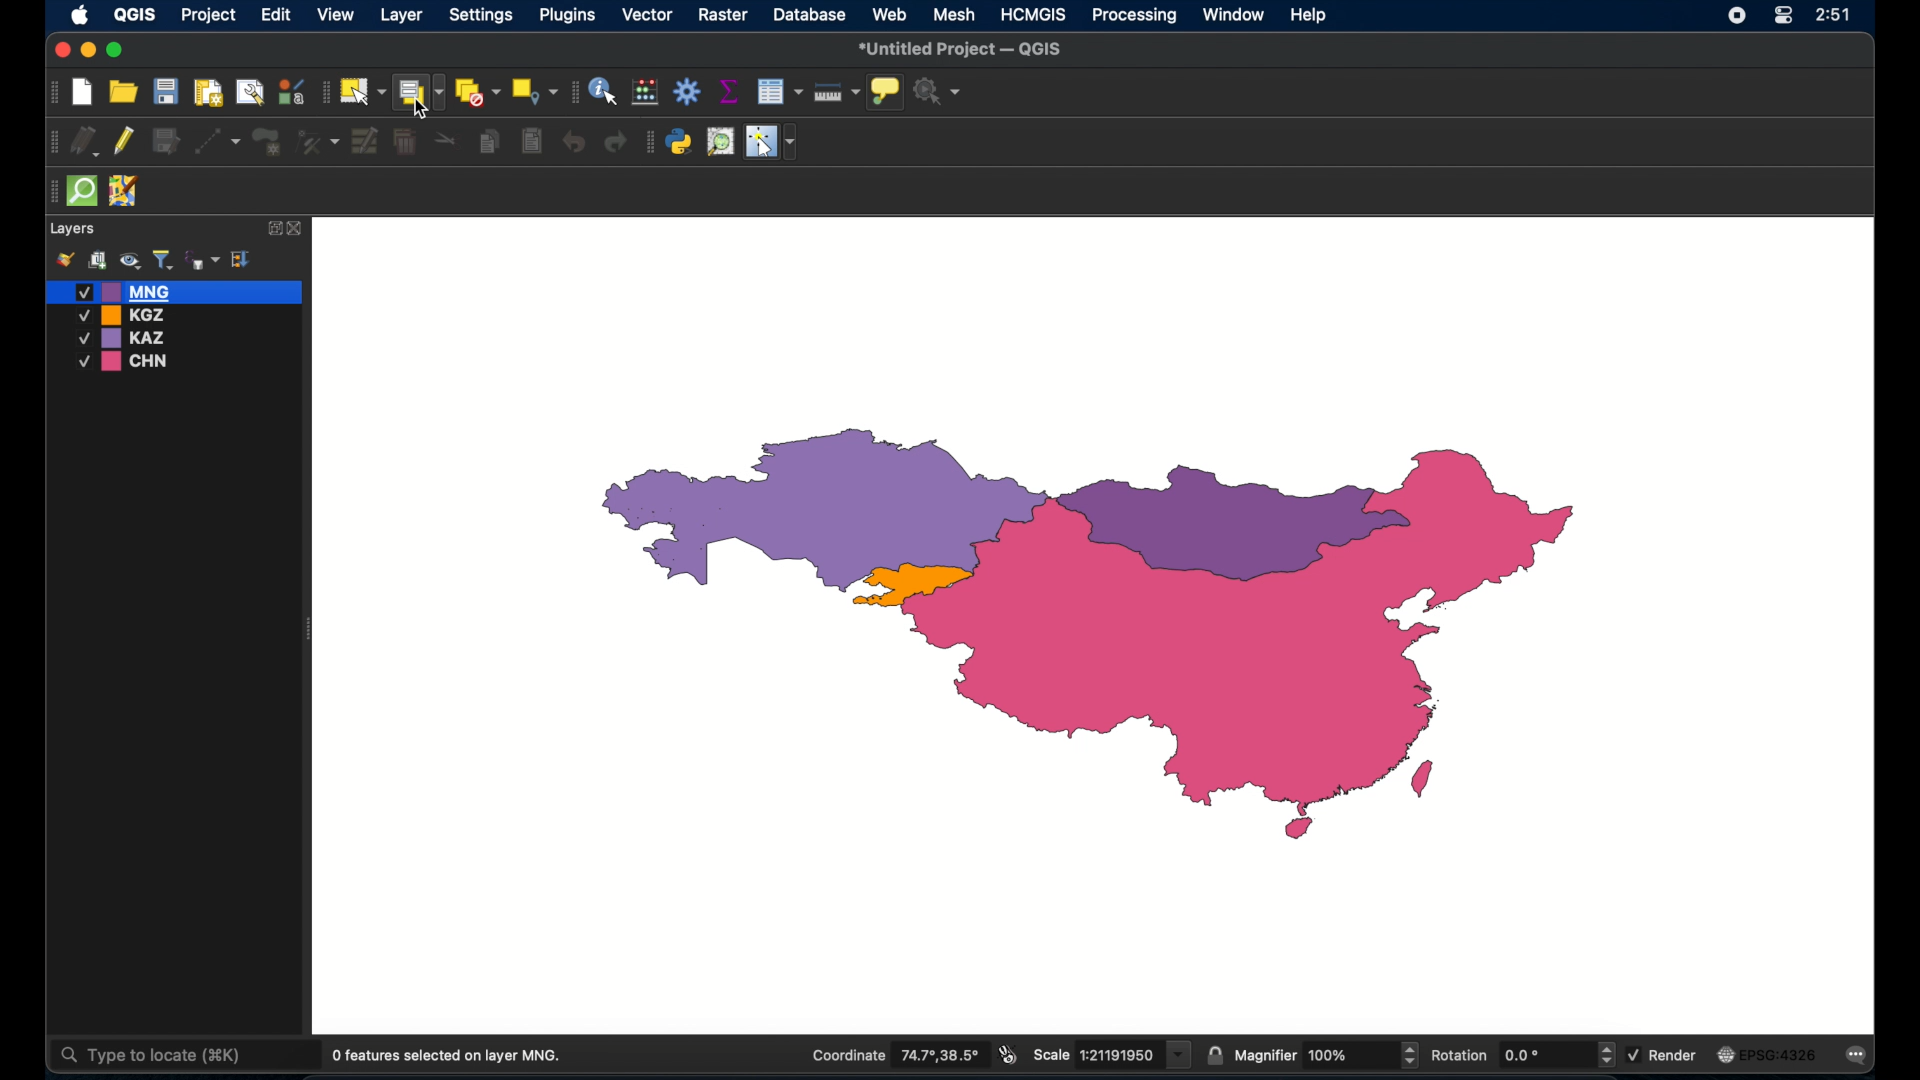 This screenshot has width=1920, height=1080. Describe the element at coordinates (1215, 1056) in the screenshot. I see `lock scale` at that location.